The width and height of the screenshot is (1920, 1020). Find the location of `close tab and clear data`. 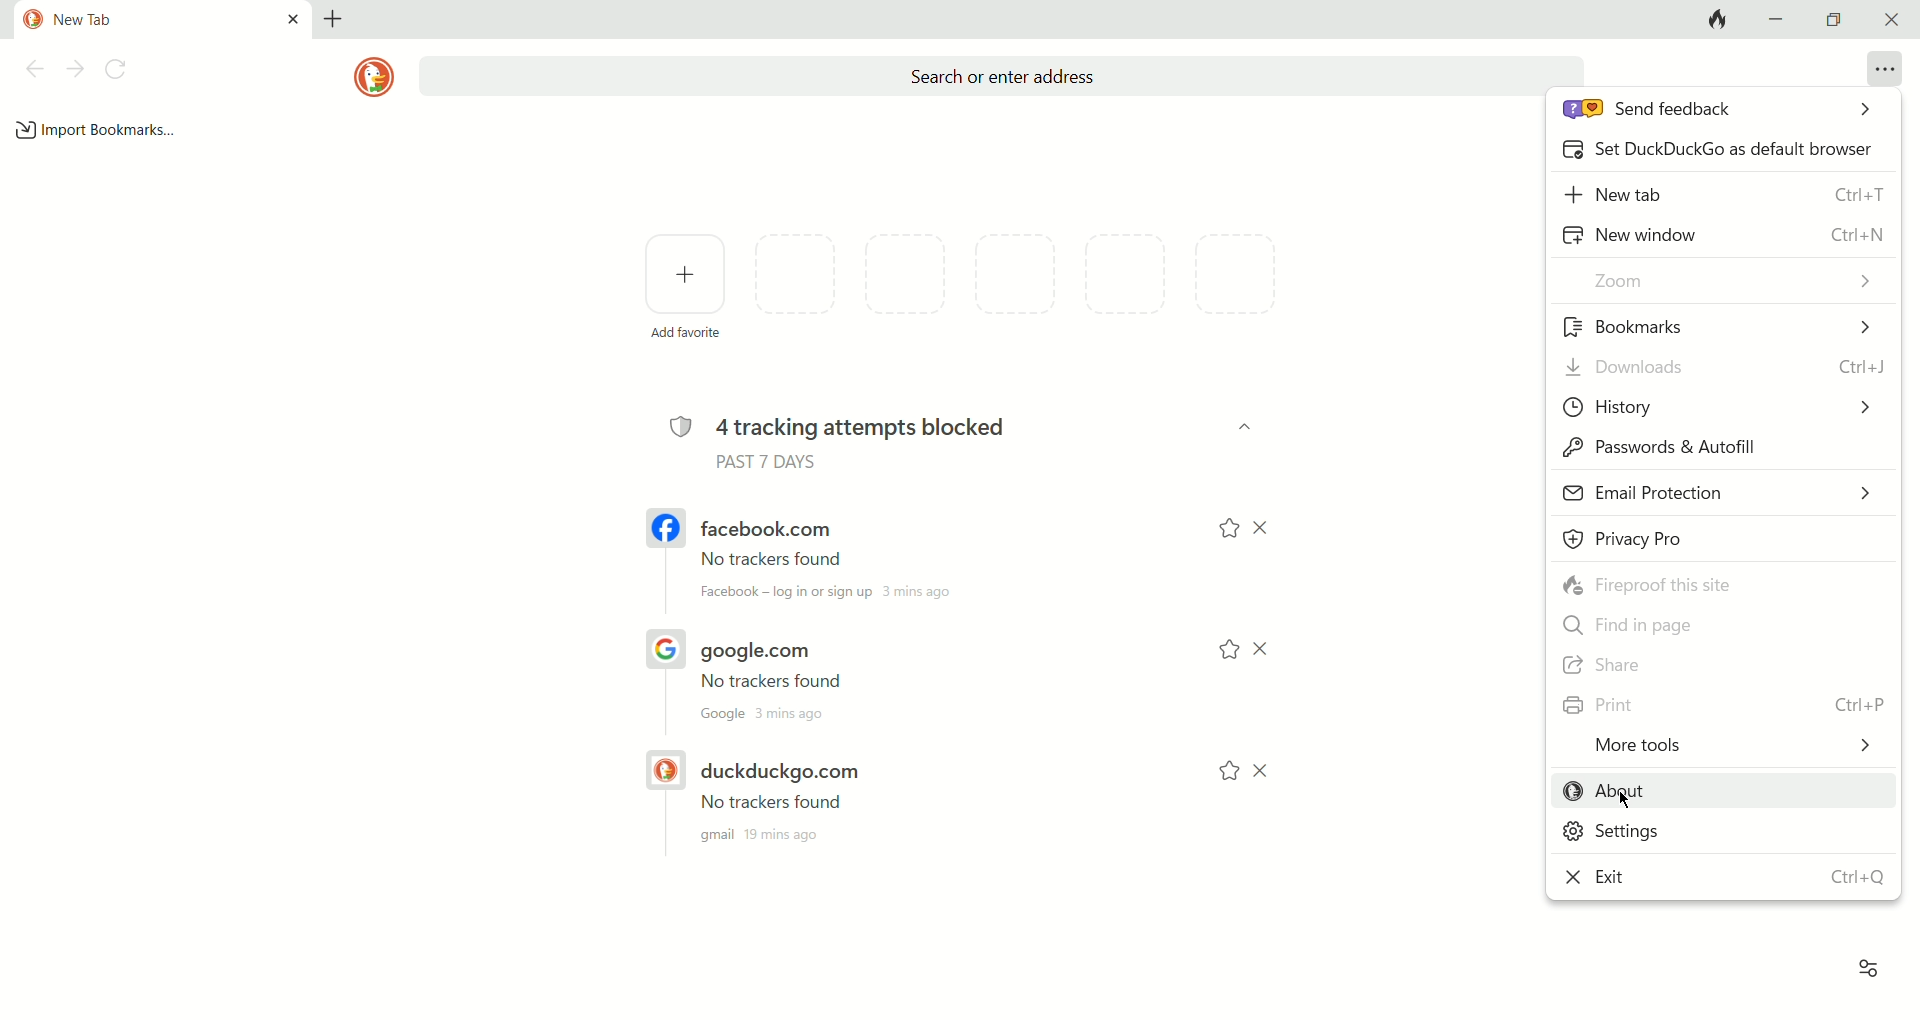

close tab and clear data is located at coordinates (1718, 20).